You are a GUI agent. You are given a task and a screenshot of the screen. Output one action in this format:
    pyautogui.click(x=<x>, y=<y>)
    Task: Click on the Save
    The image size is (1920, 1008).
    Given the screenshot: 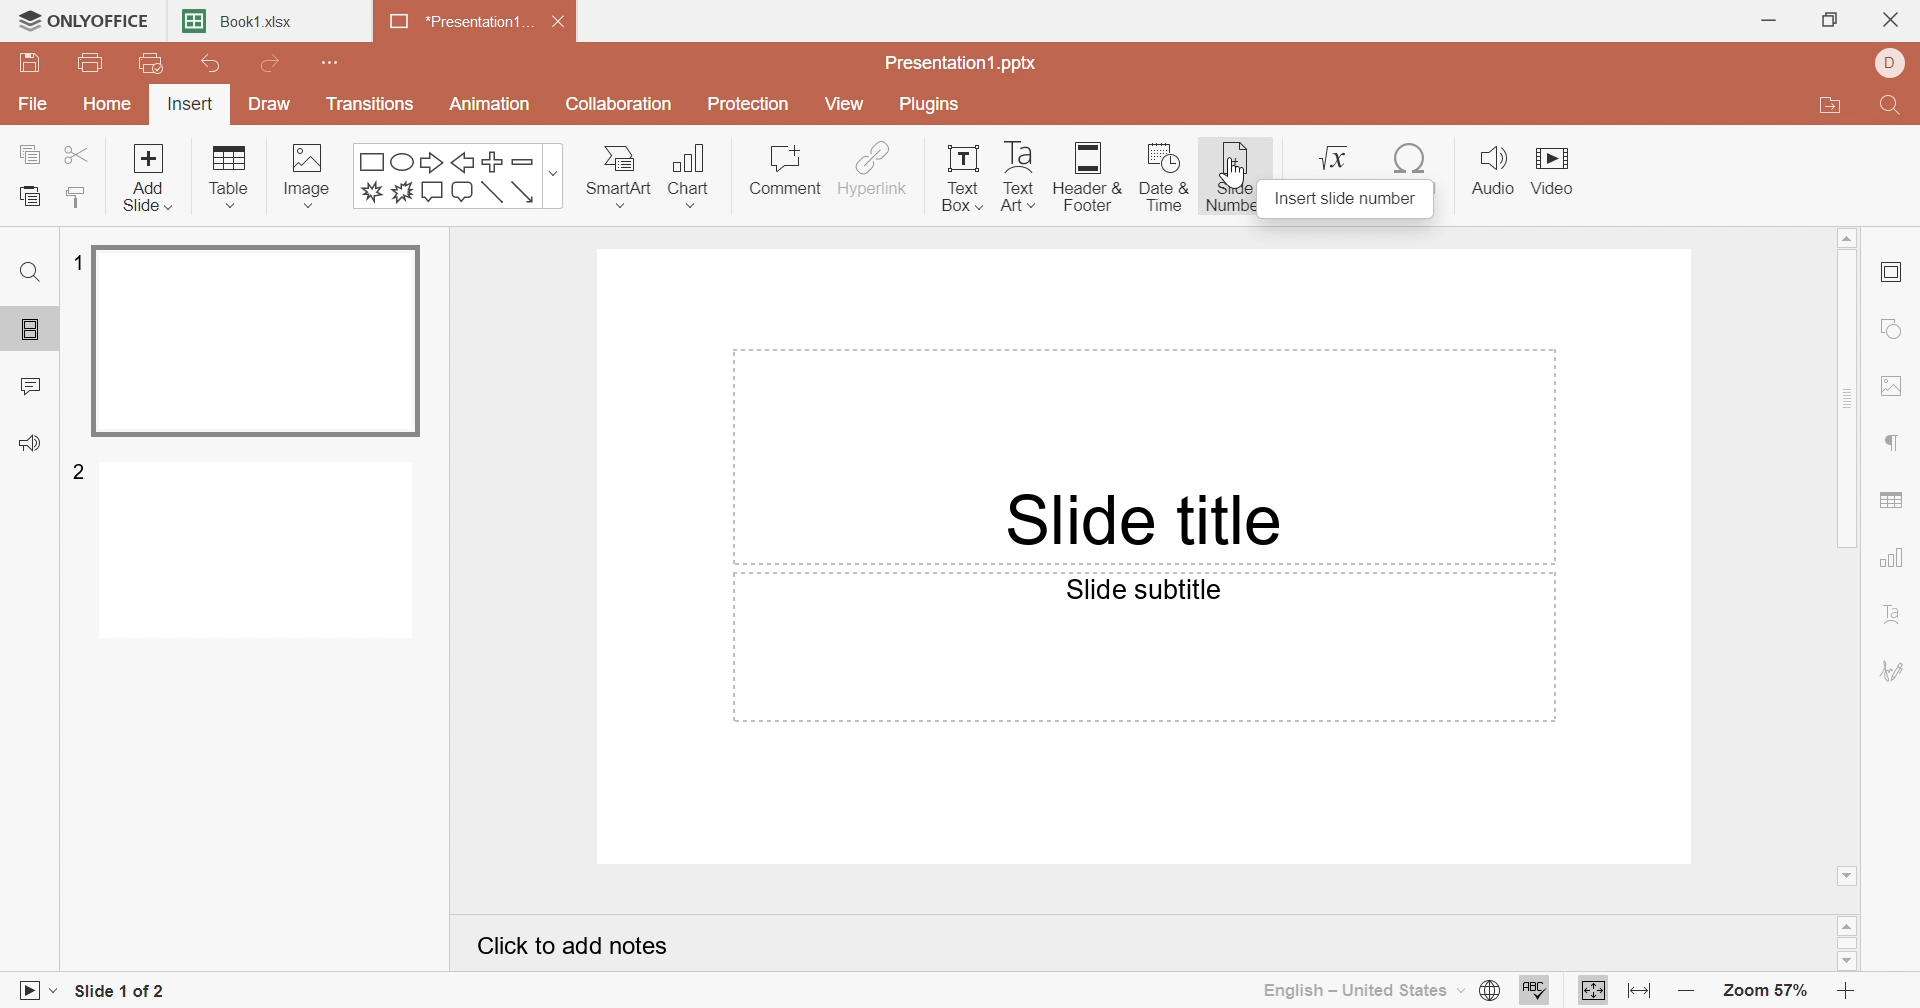 What is the action you would take?
    pyautogui.click(x=29, y=63)
    